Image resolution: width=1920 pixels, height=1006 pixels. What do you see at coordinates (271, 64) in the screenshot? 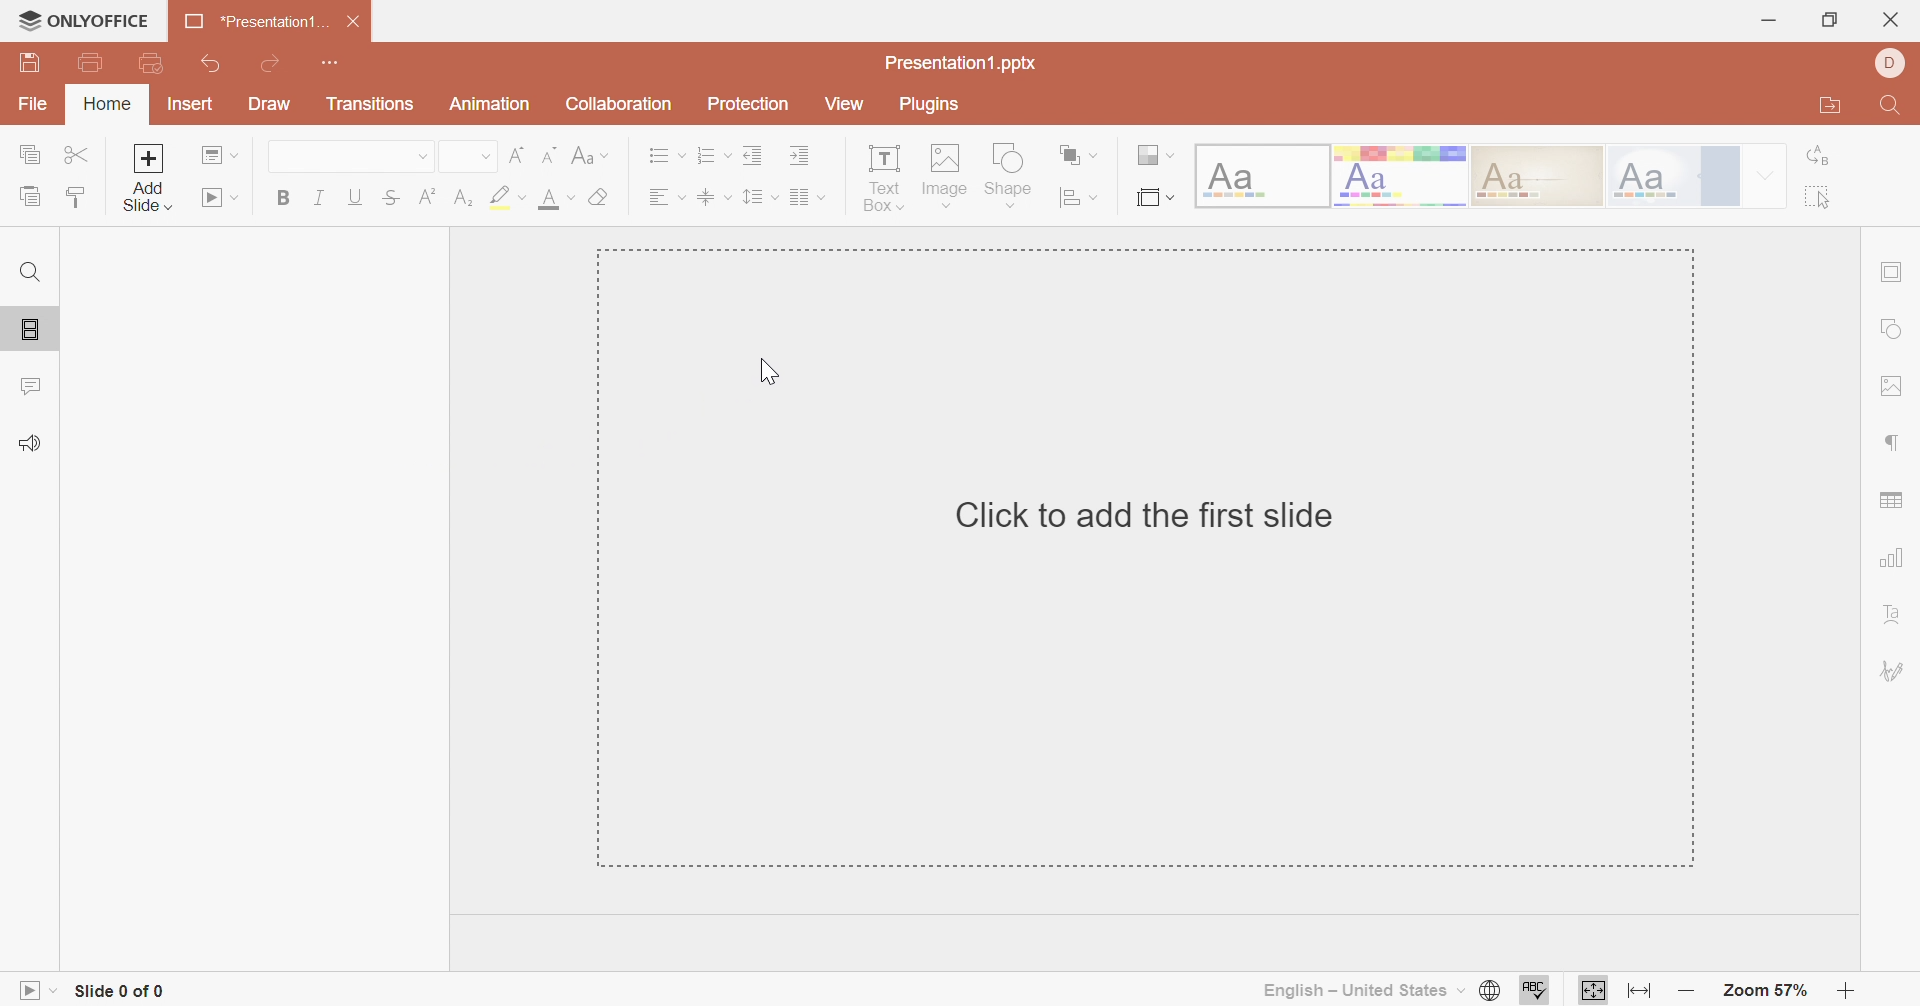
I see `Redo` at bounding box center [271, 64].